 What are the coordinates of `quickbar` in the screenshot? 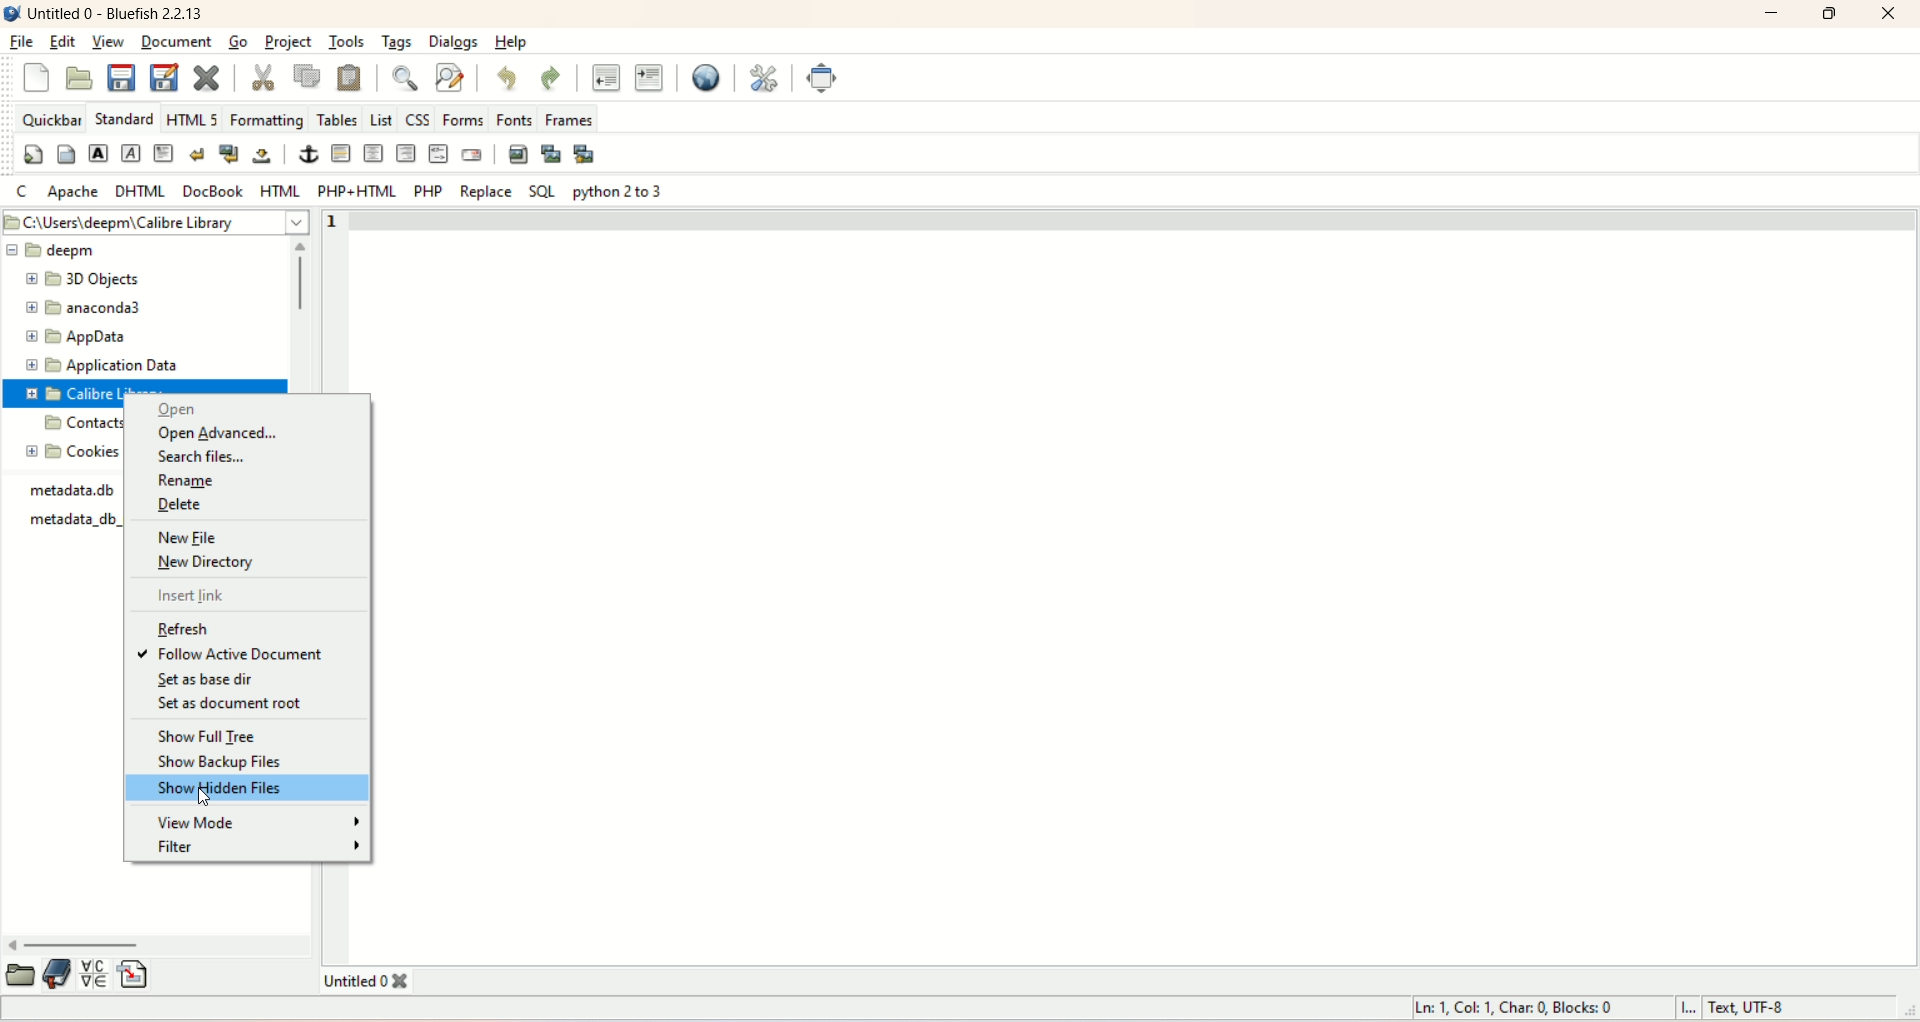 It's located at (49, 120).